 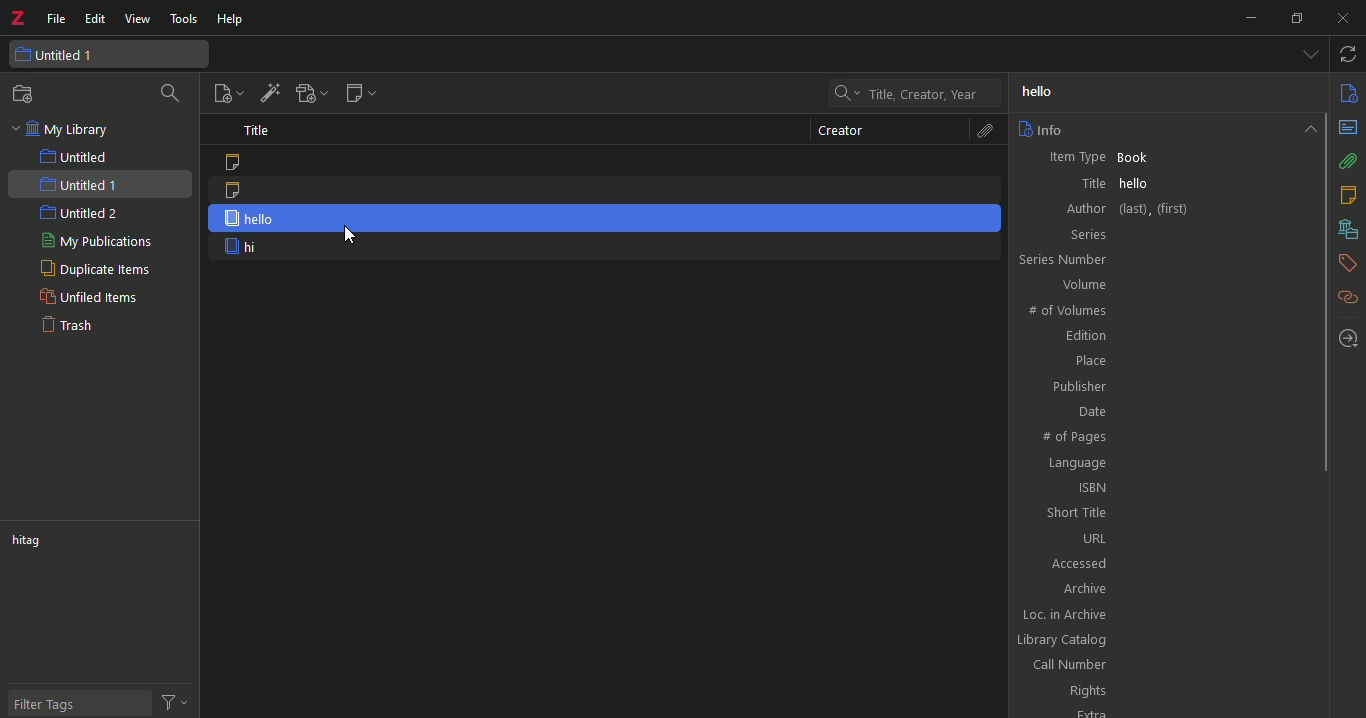 What do you see at coordinates (62, 55) in the screenshot?
I see `untitled 1` at bounding box center [62, 55].